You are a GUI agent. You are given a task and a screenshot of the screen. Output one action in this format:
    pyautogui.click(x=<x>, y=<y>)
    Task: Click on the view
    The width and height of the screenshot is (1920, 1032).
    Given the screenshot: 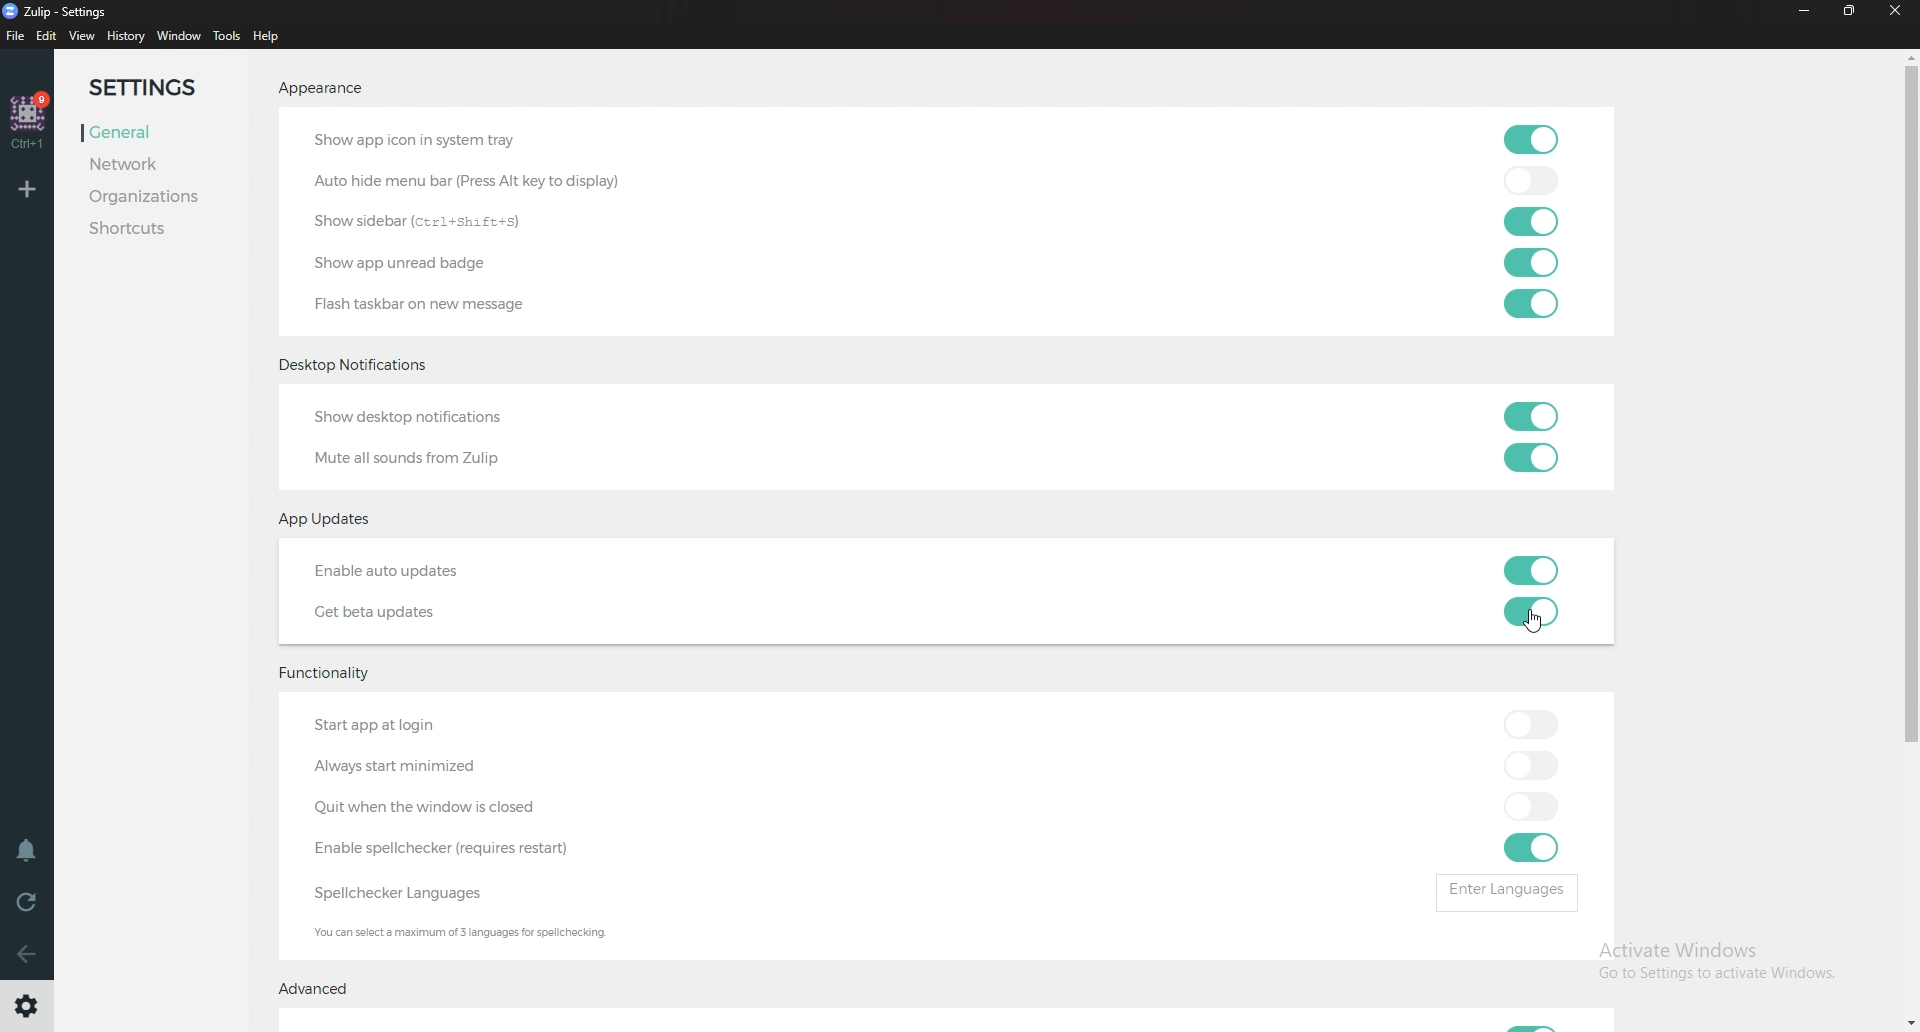 What is the action you would take?
    pyautogui.click(x=82, y=37)
    